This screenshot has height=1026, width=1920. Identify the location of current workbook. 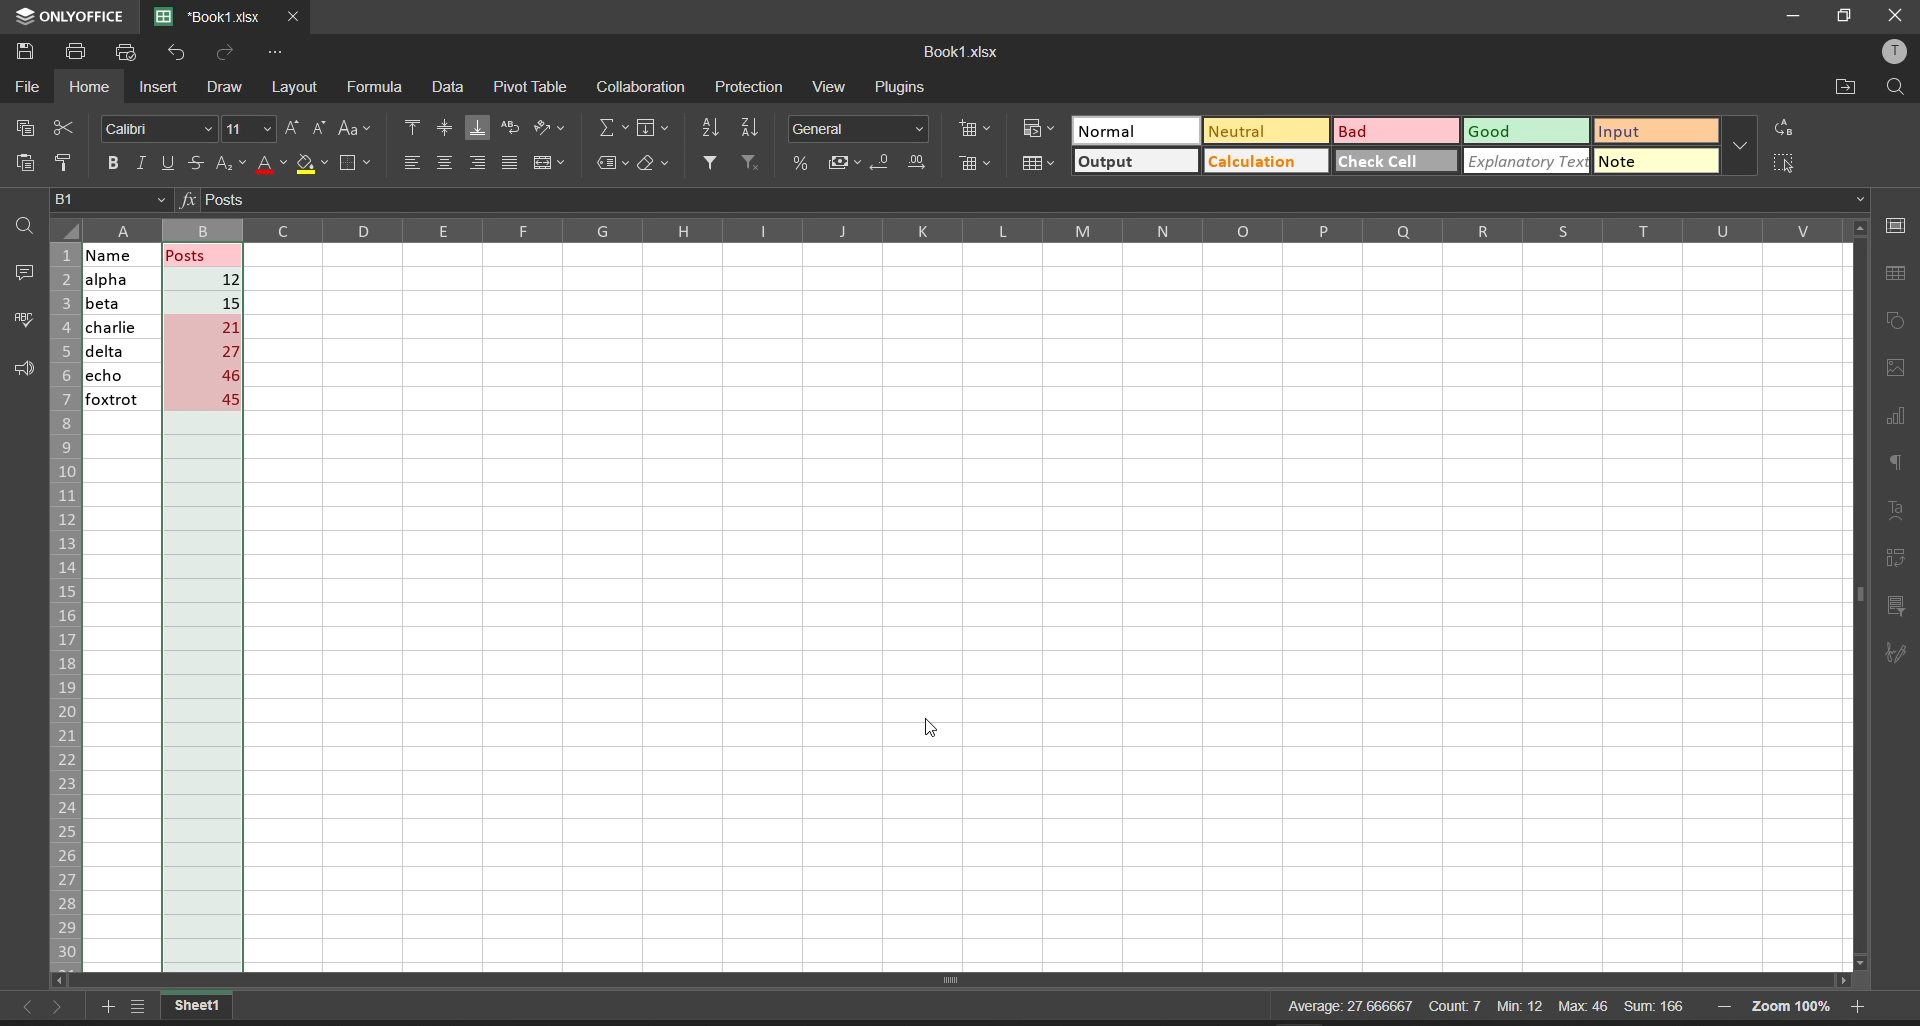
(203, 1005).